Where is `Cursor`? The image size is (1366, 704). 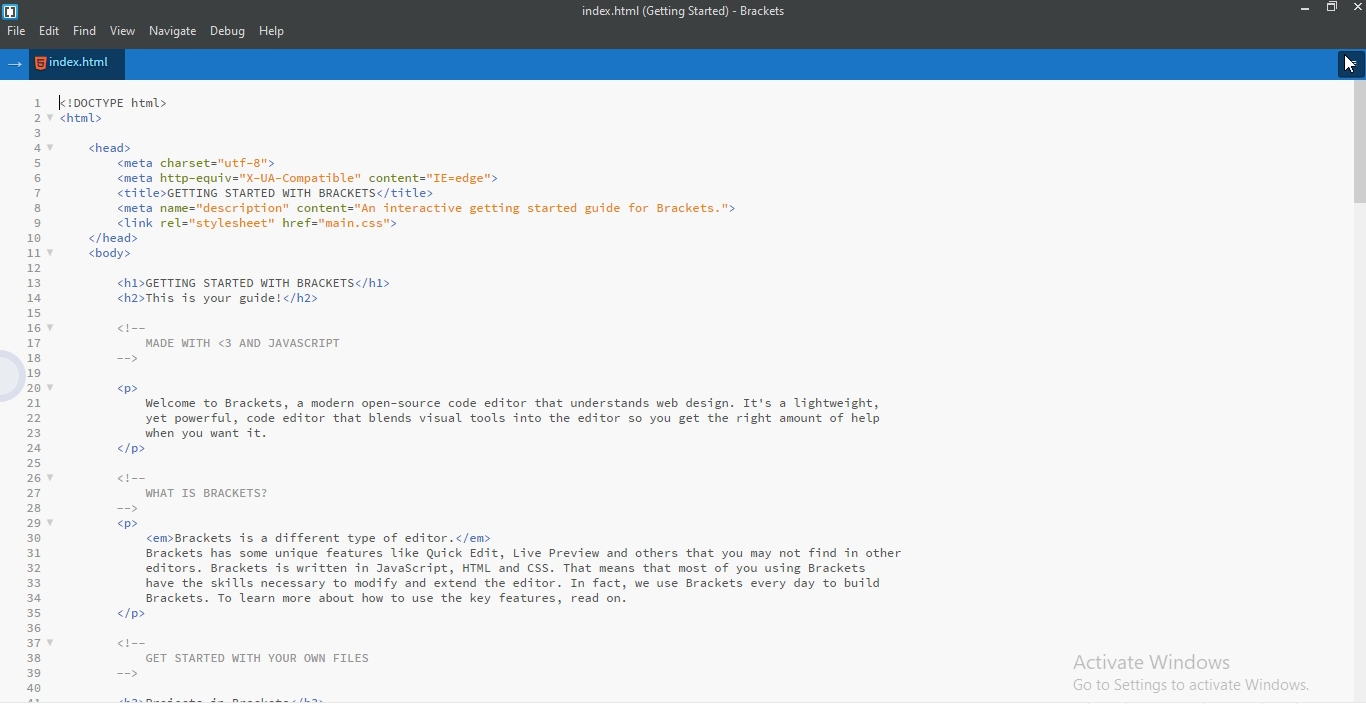 Cursor is located at coordinates (1348, 65).